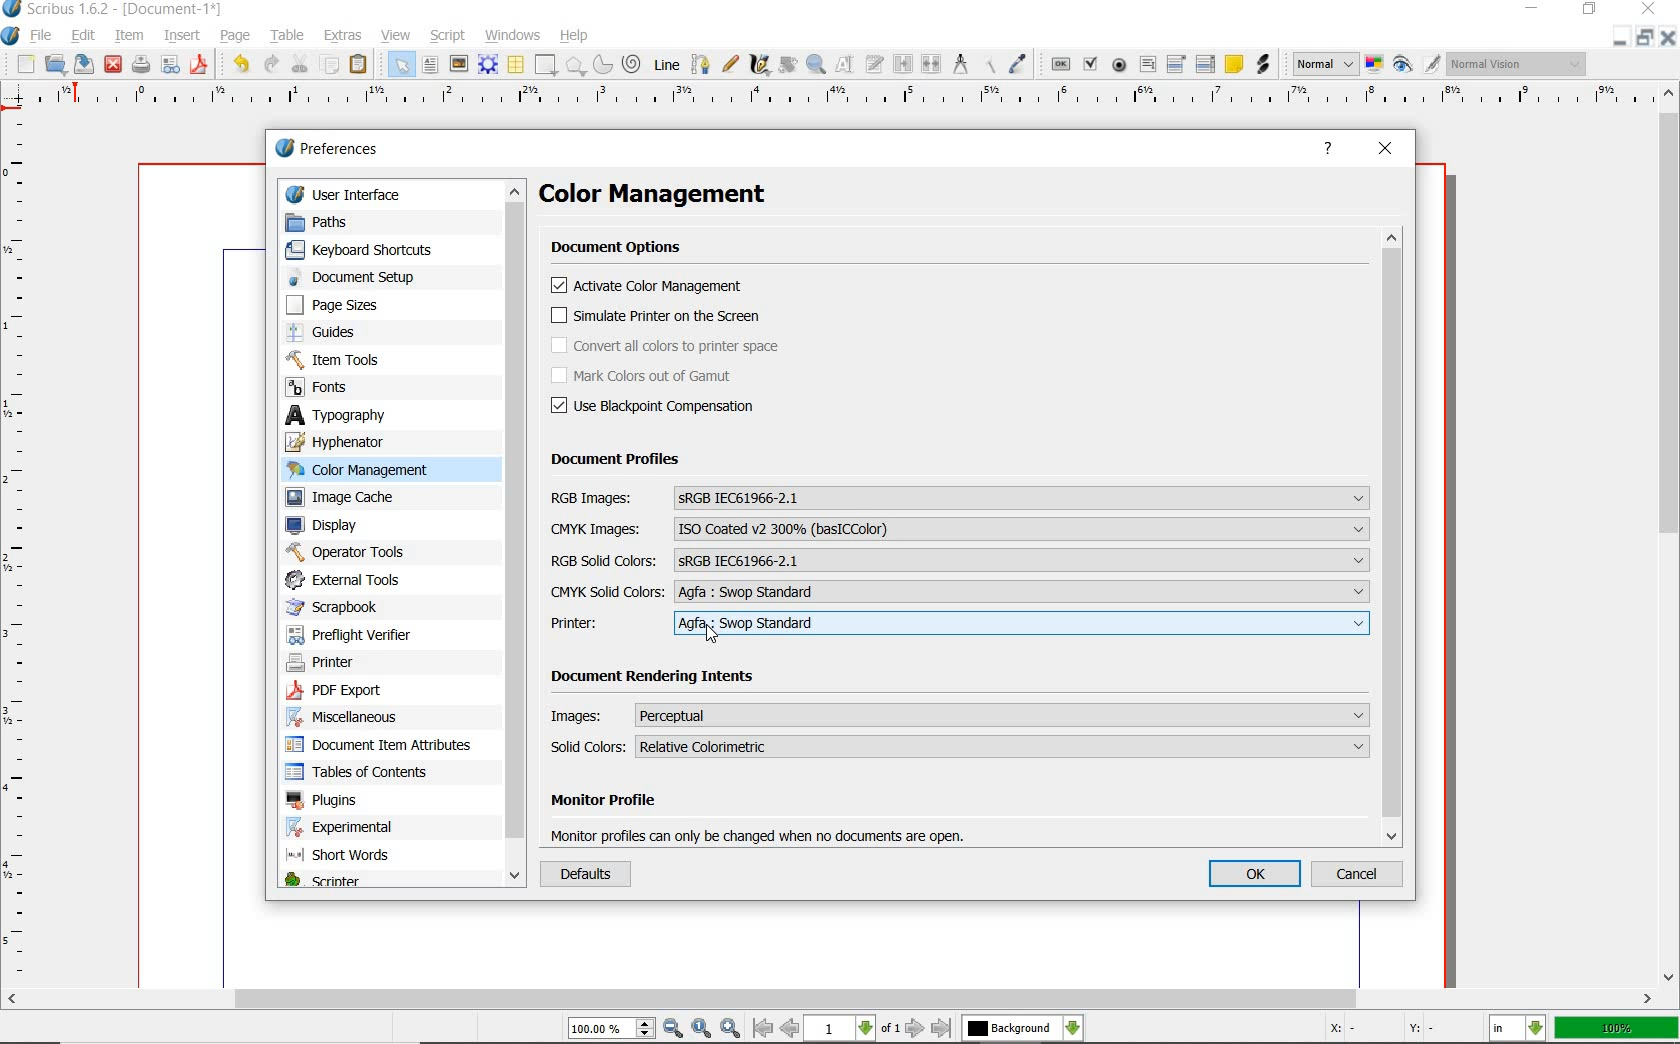 Image resolution: width=1680 pixels, height=1044 pixels. What do you see at coordinates (140, 64) in the screenshot?
I see `print` at bounding box center [140, 64].